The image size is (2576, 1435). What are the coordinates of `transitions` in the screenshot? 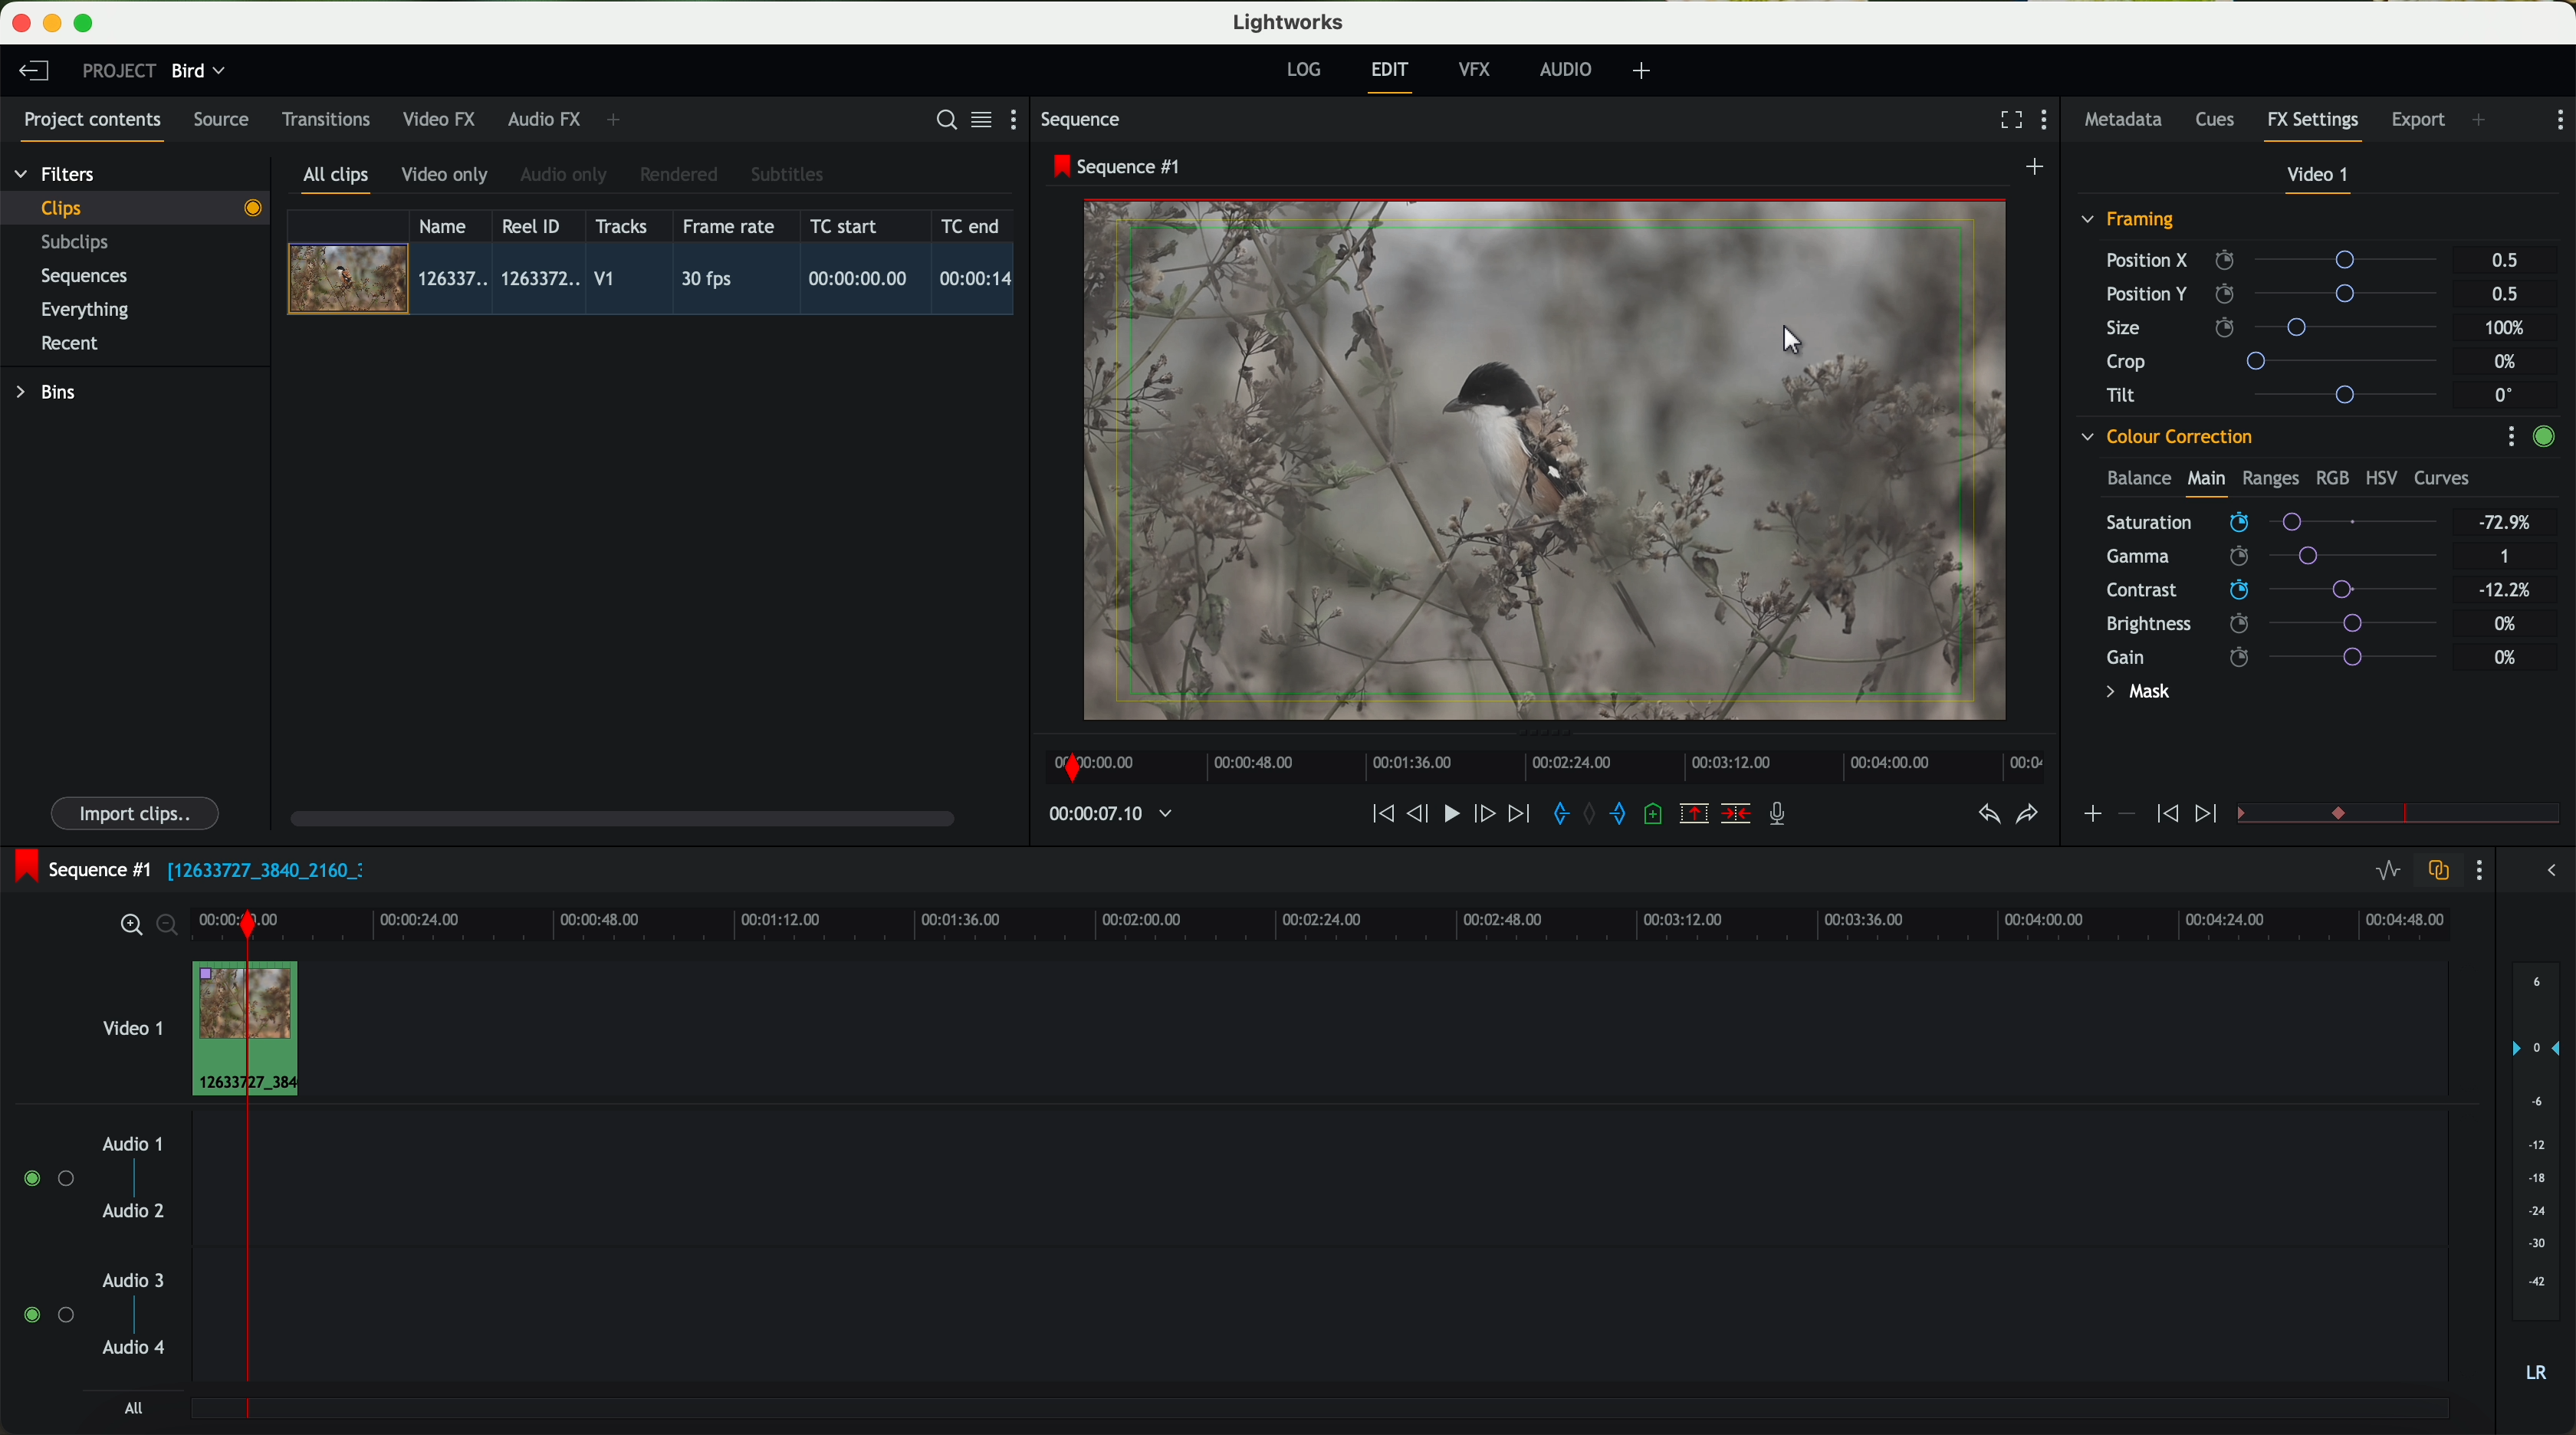 It's located at (325, 119).